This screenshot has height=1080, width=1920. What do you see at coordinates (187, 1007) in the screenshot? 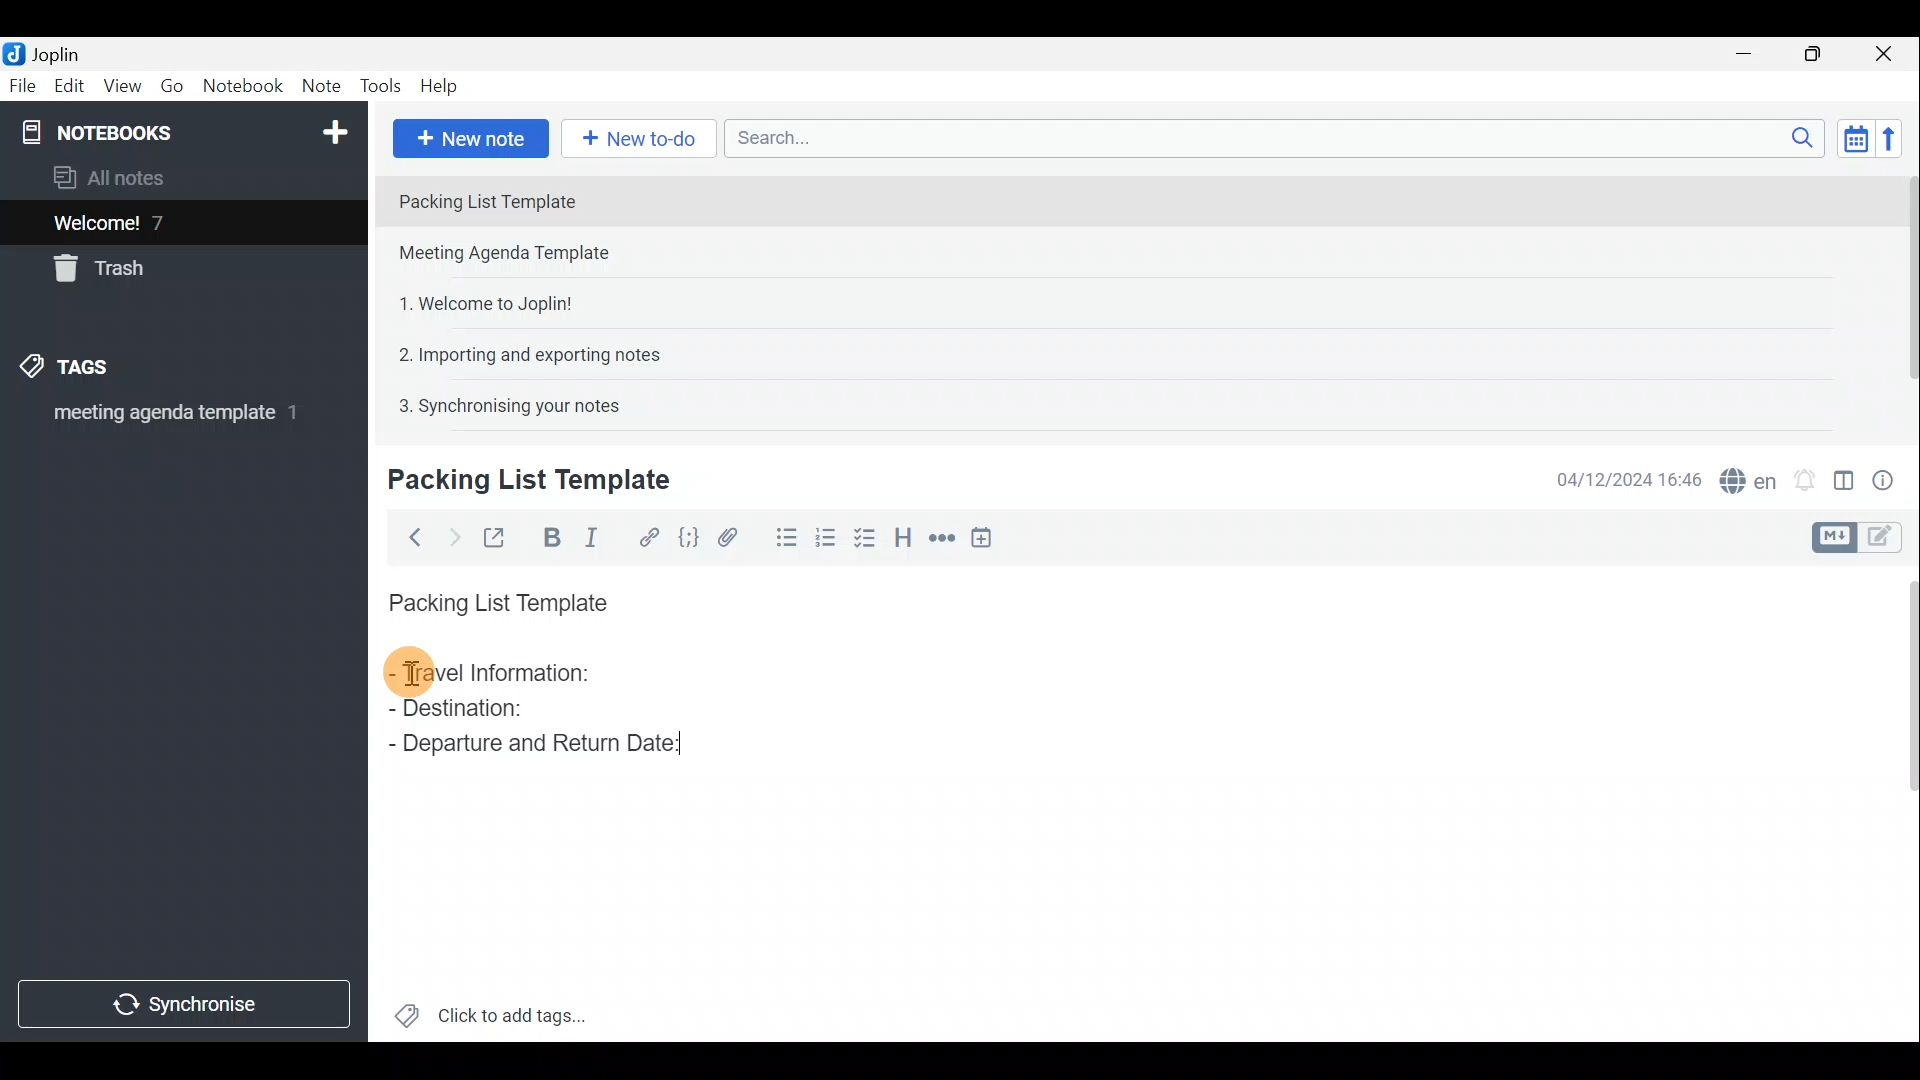
I see `Synchronise` at bounding box center [187, 1007].